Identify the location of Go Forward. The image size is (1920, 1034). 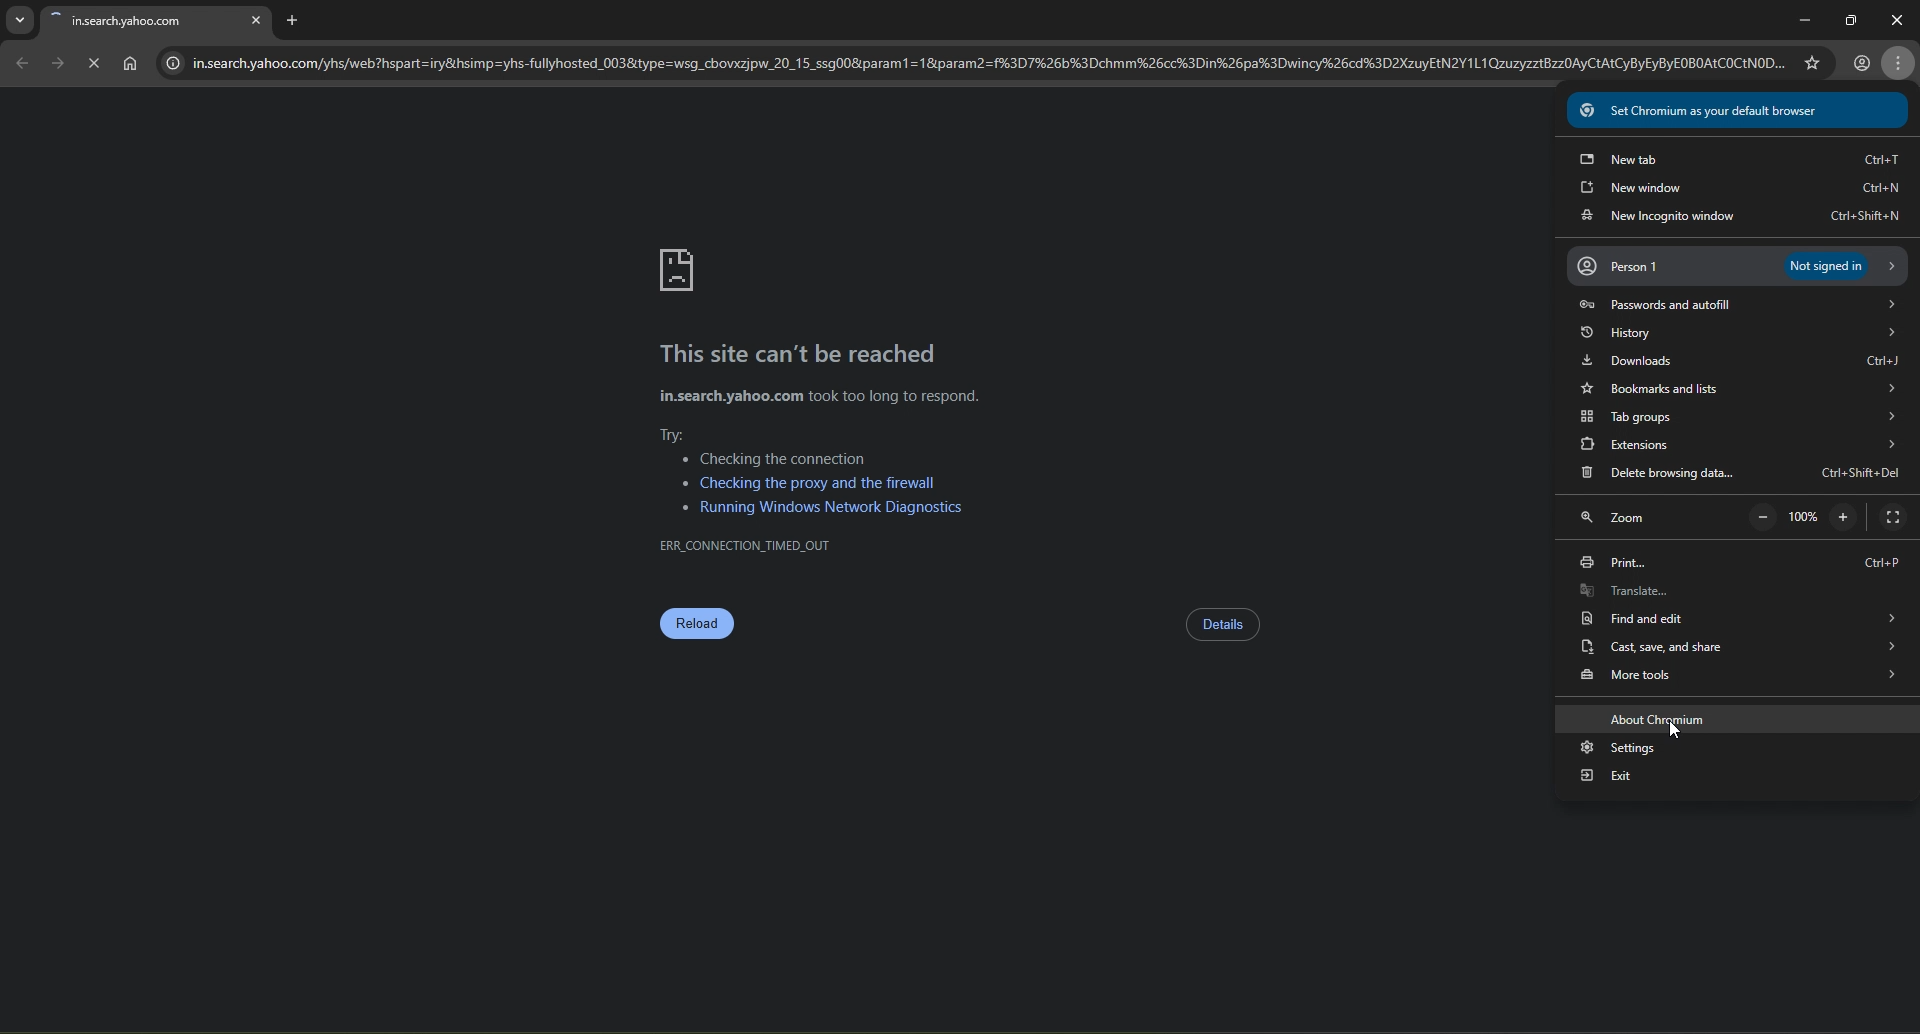
(57, 63).